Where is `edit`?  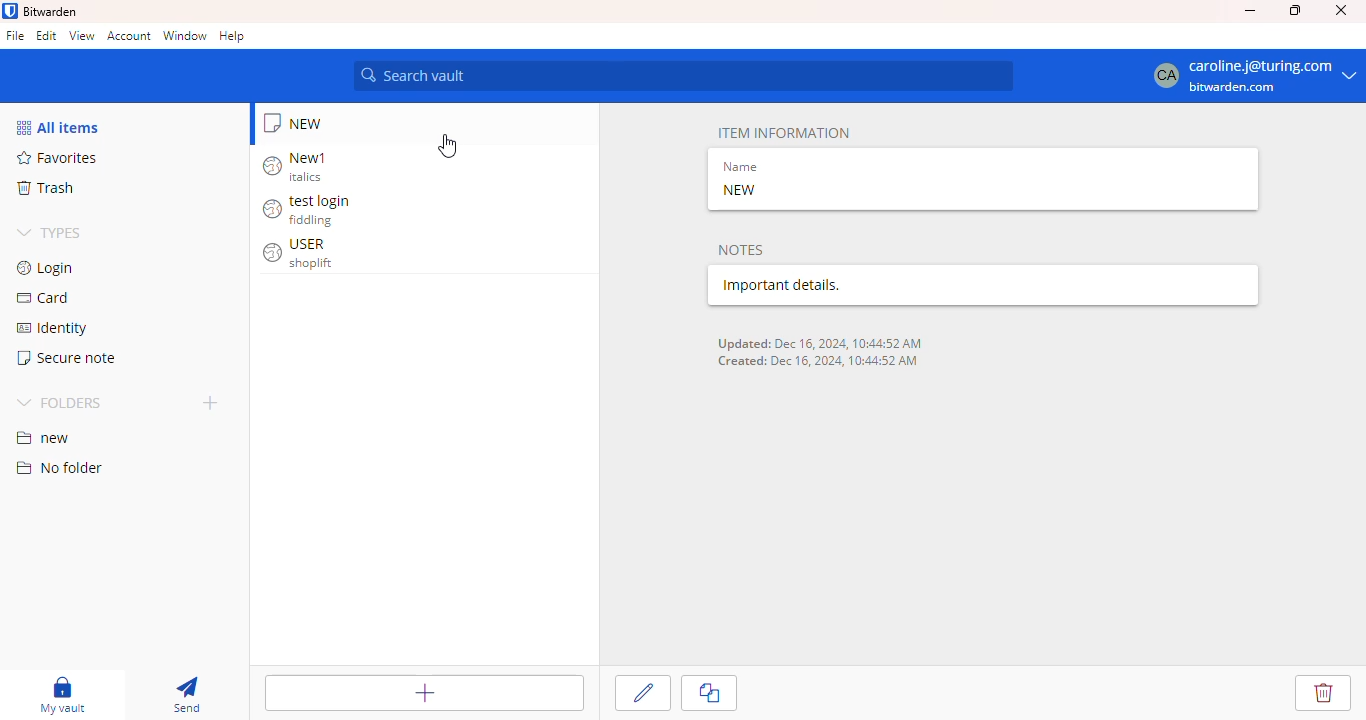
edit is located at coordinates (644, 693).